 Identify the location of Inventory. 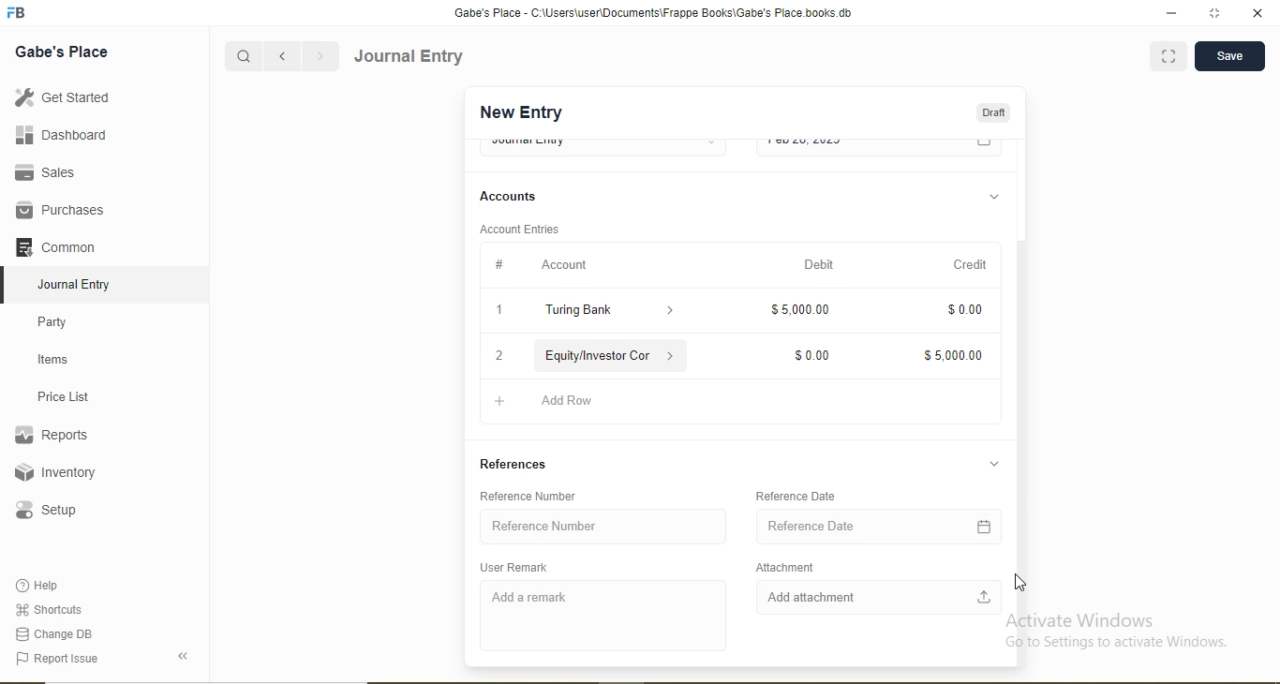
(56, 472).